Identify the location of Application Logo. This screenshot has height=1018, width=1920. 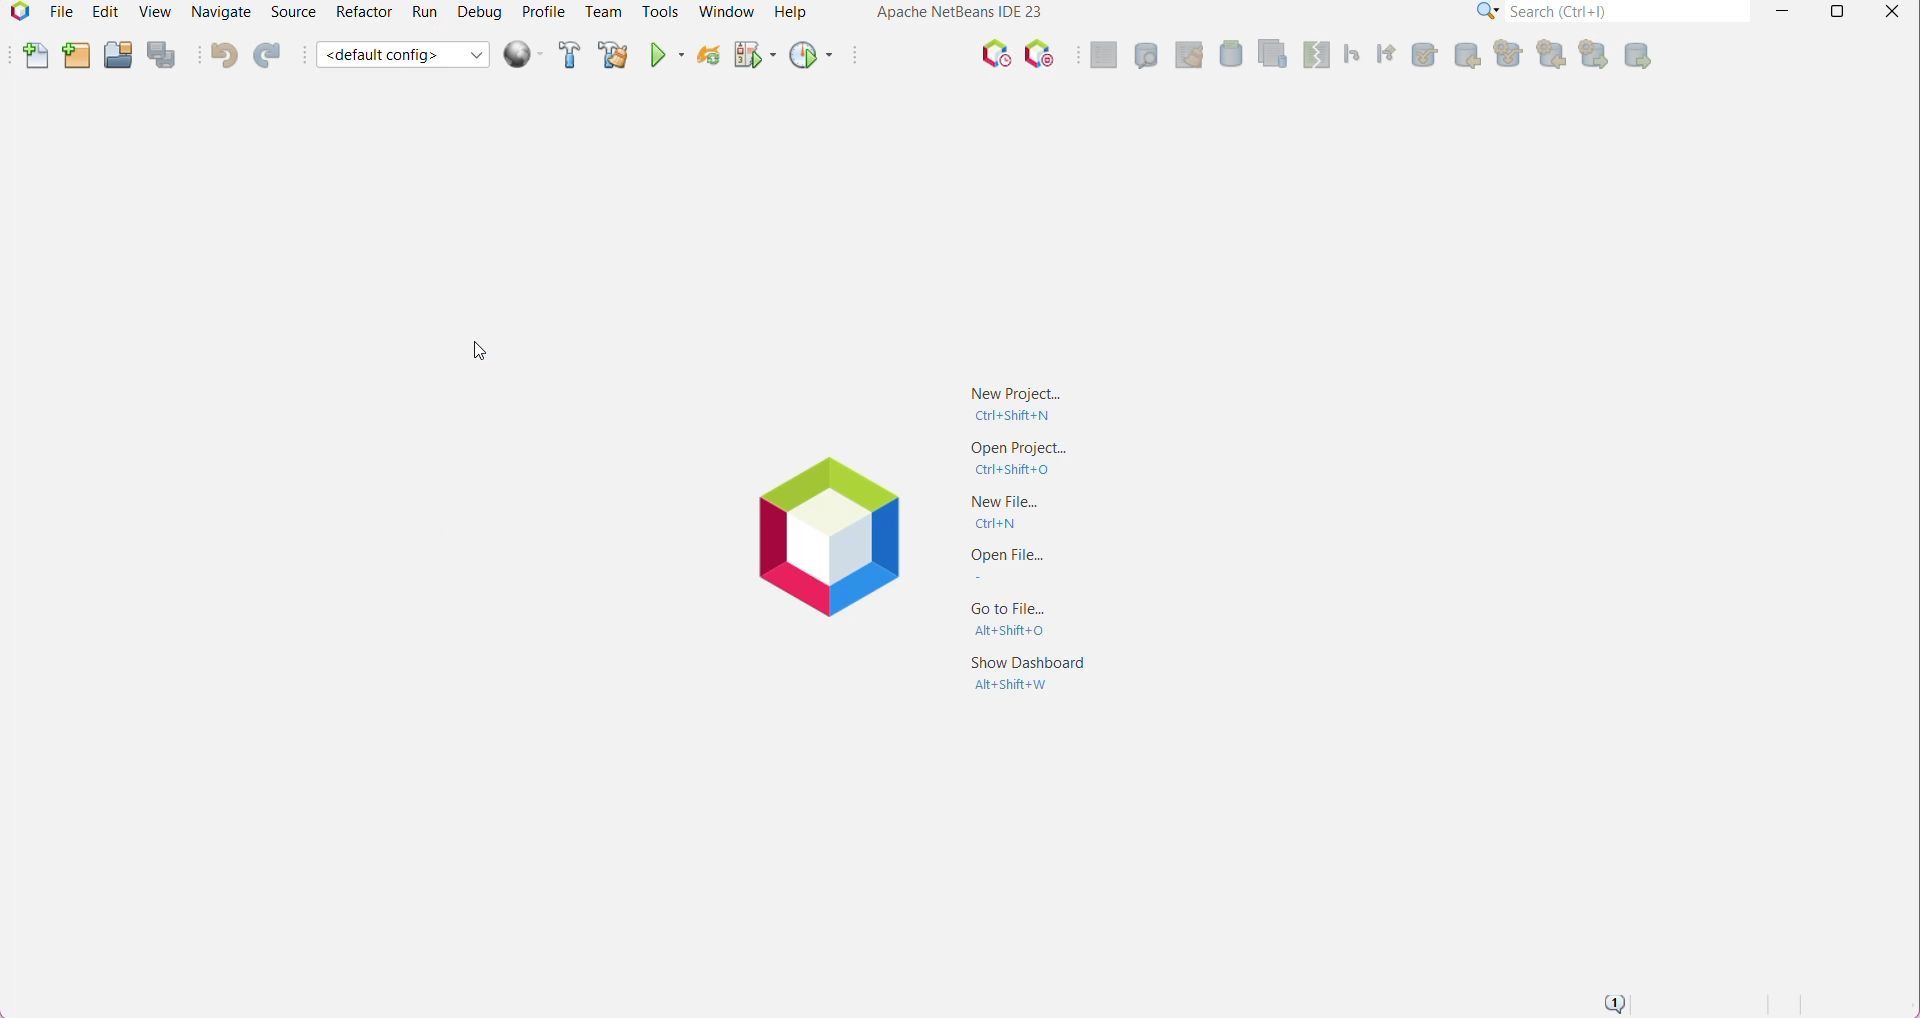
(17, 14).